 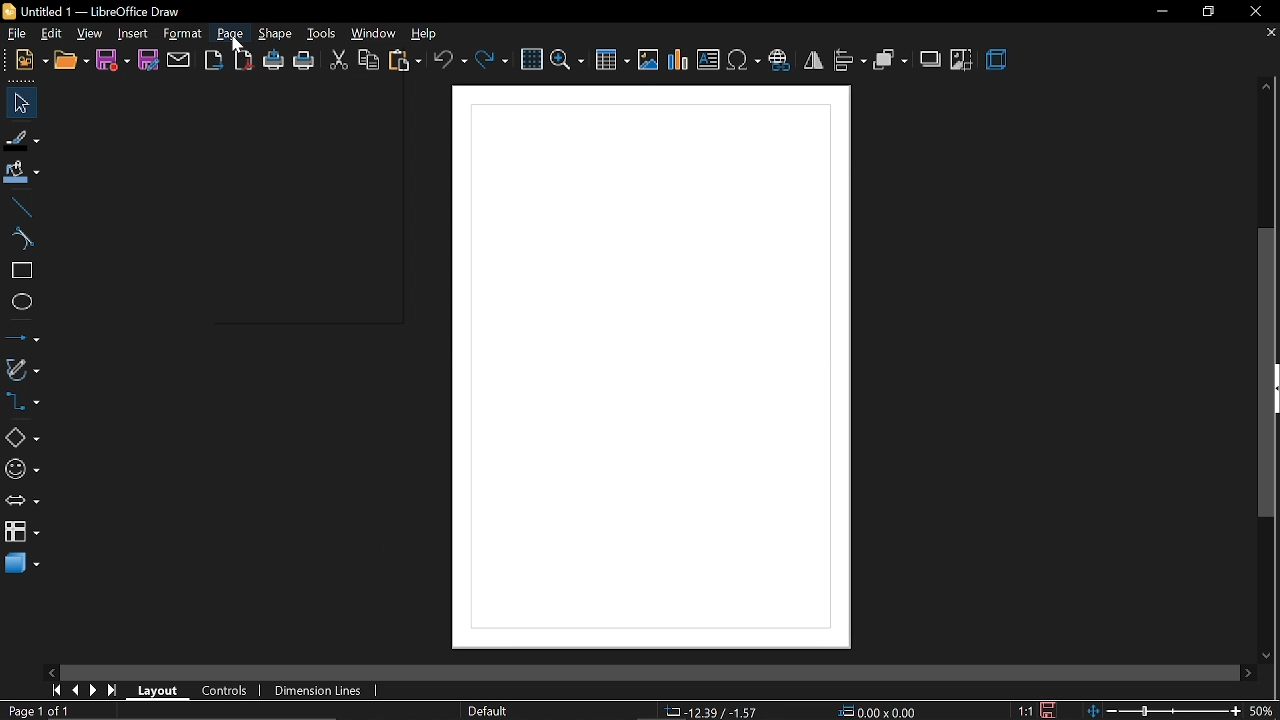 I want to click on 0.00 x 0.00 - position, so click(x=879, y=710).